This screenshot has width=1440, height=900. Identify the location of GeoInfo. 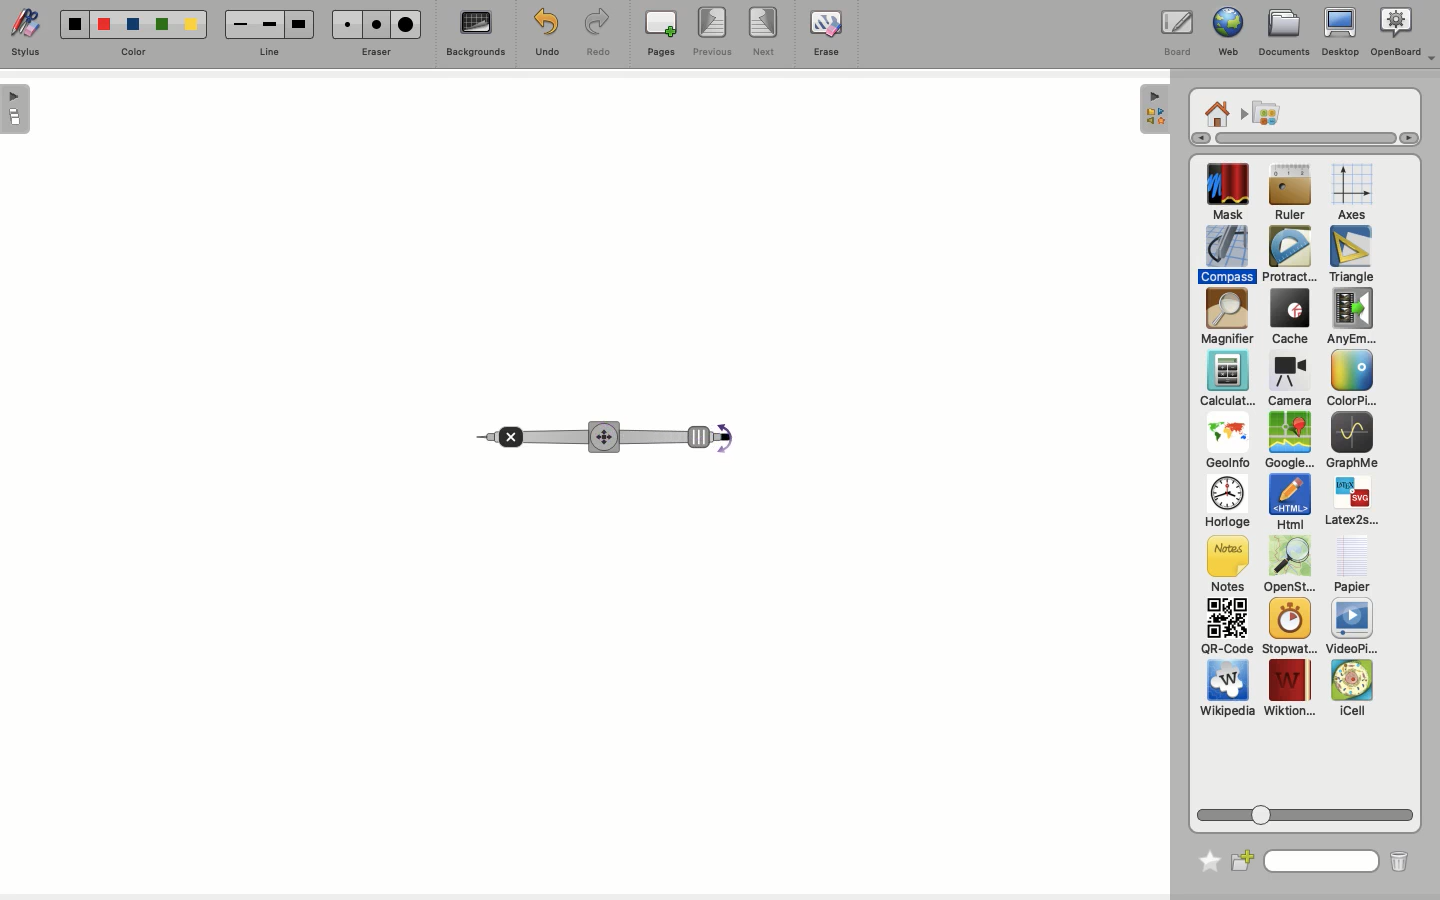
(1227, 446).